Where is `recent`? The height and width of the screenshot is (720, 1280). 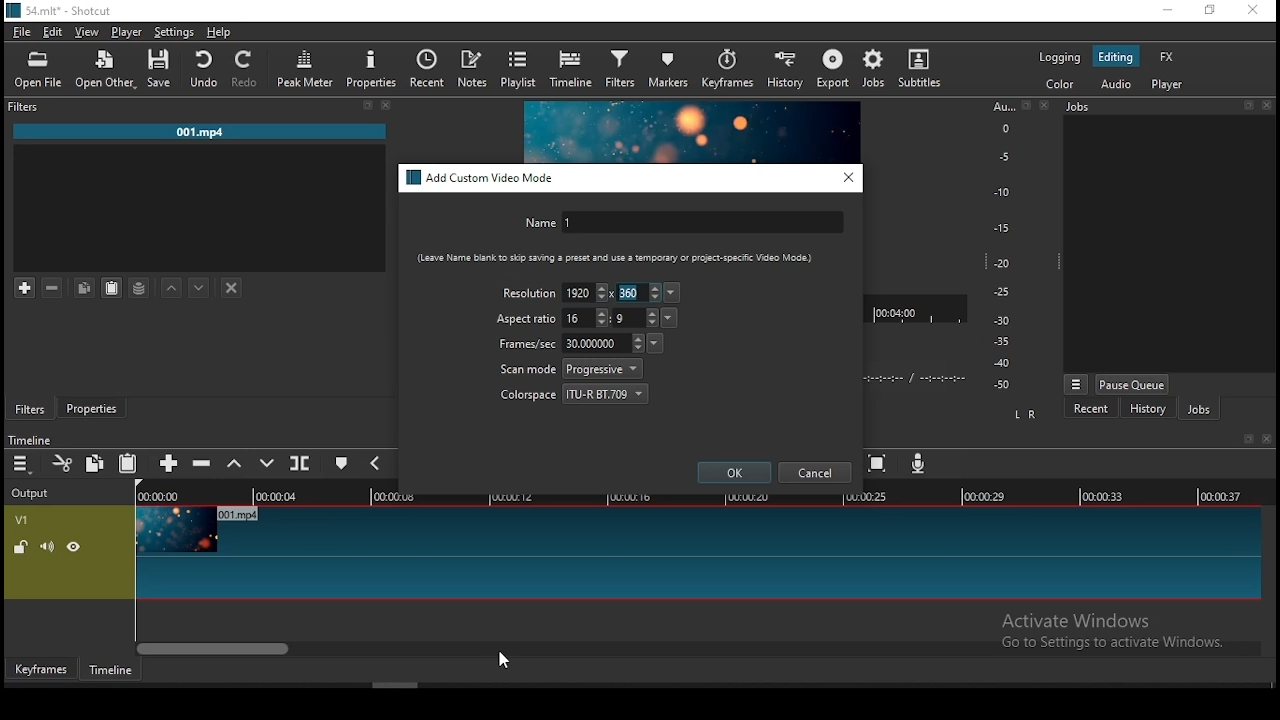
recent is located at coordinates (1091, 409).